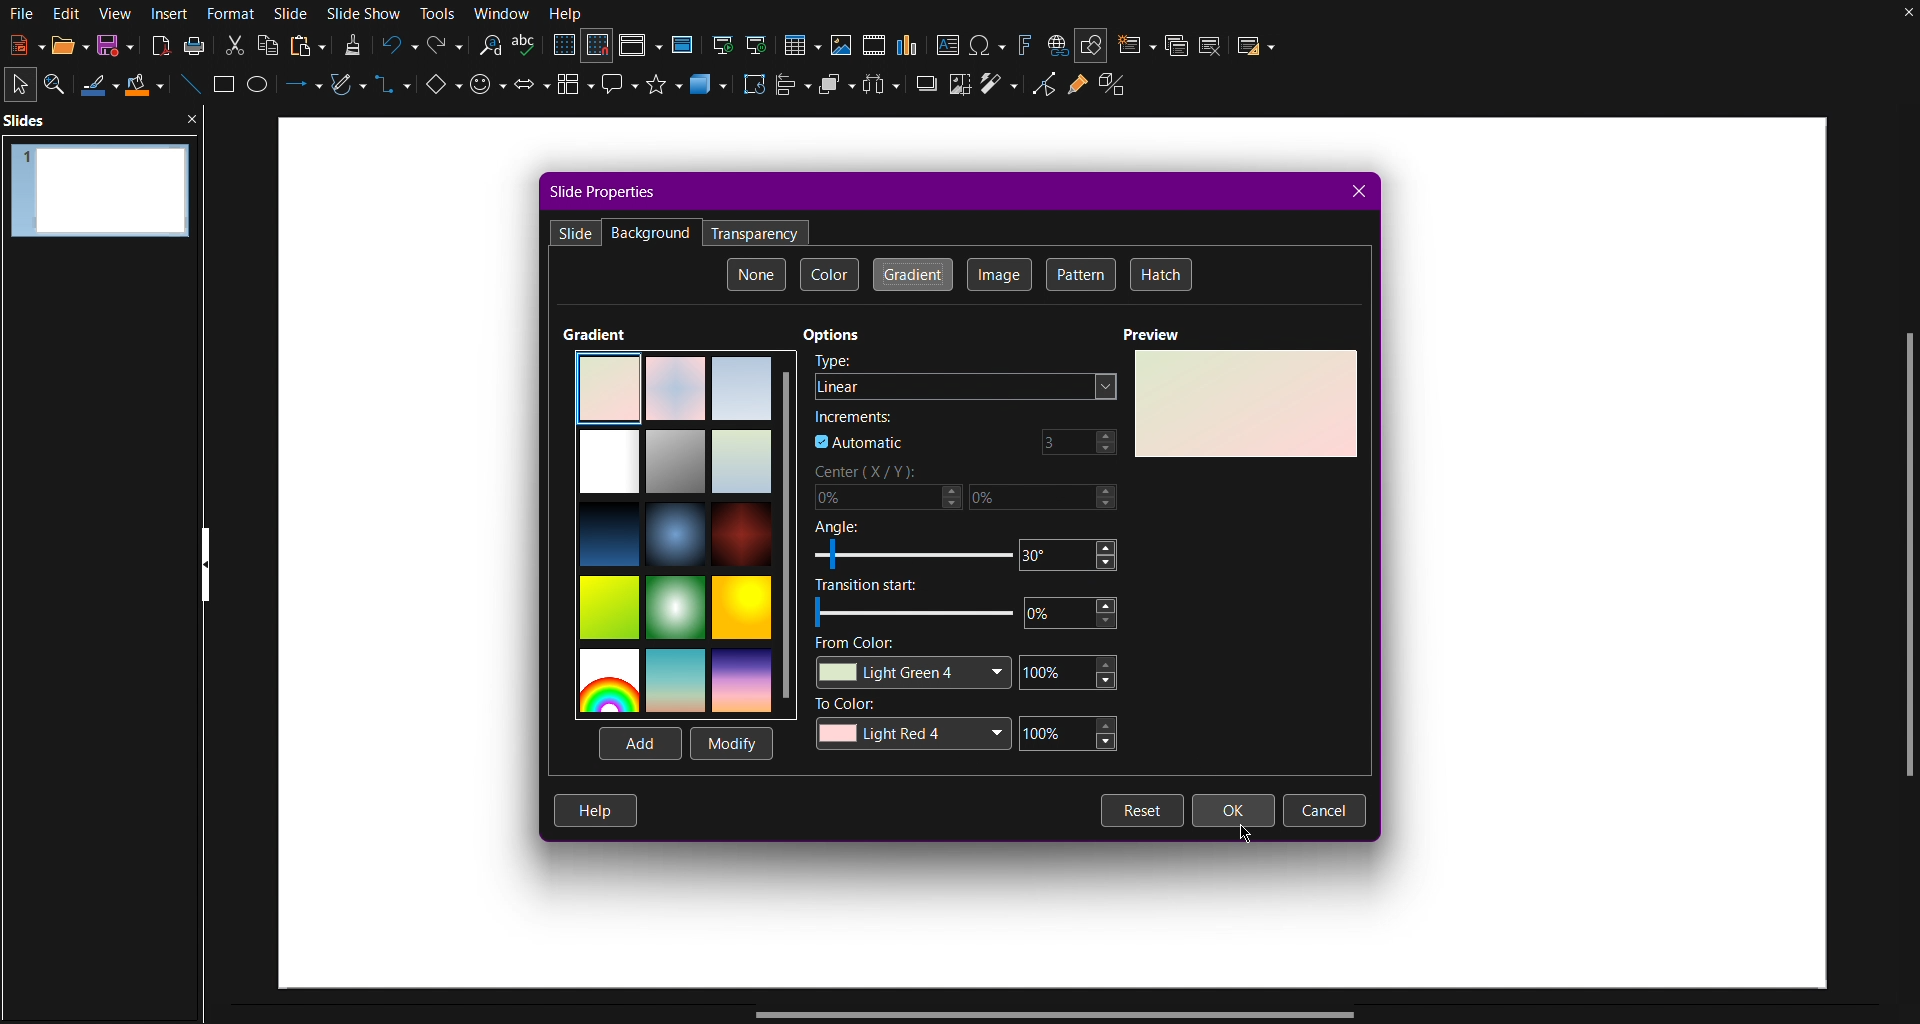 The height and width of the screenshot is (1024, 1920). I want to click on Paste, so click(307, 44).